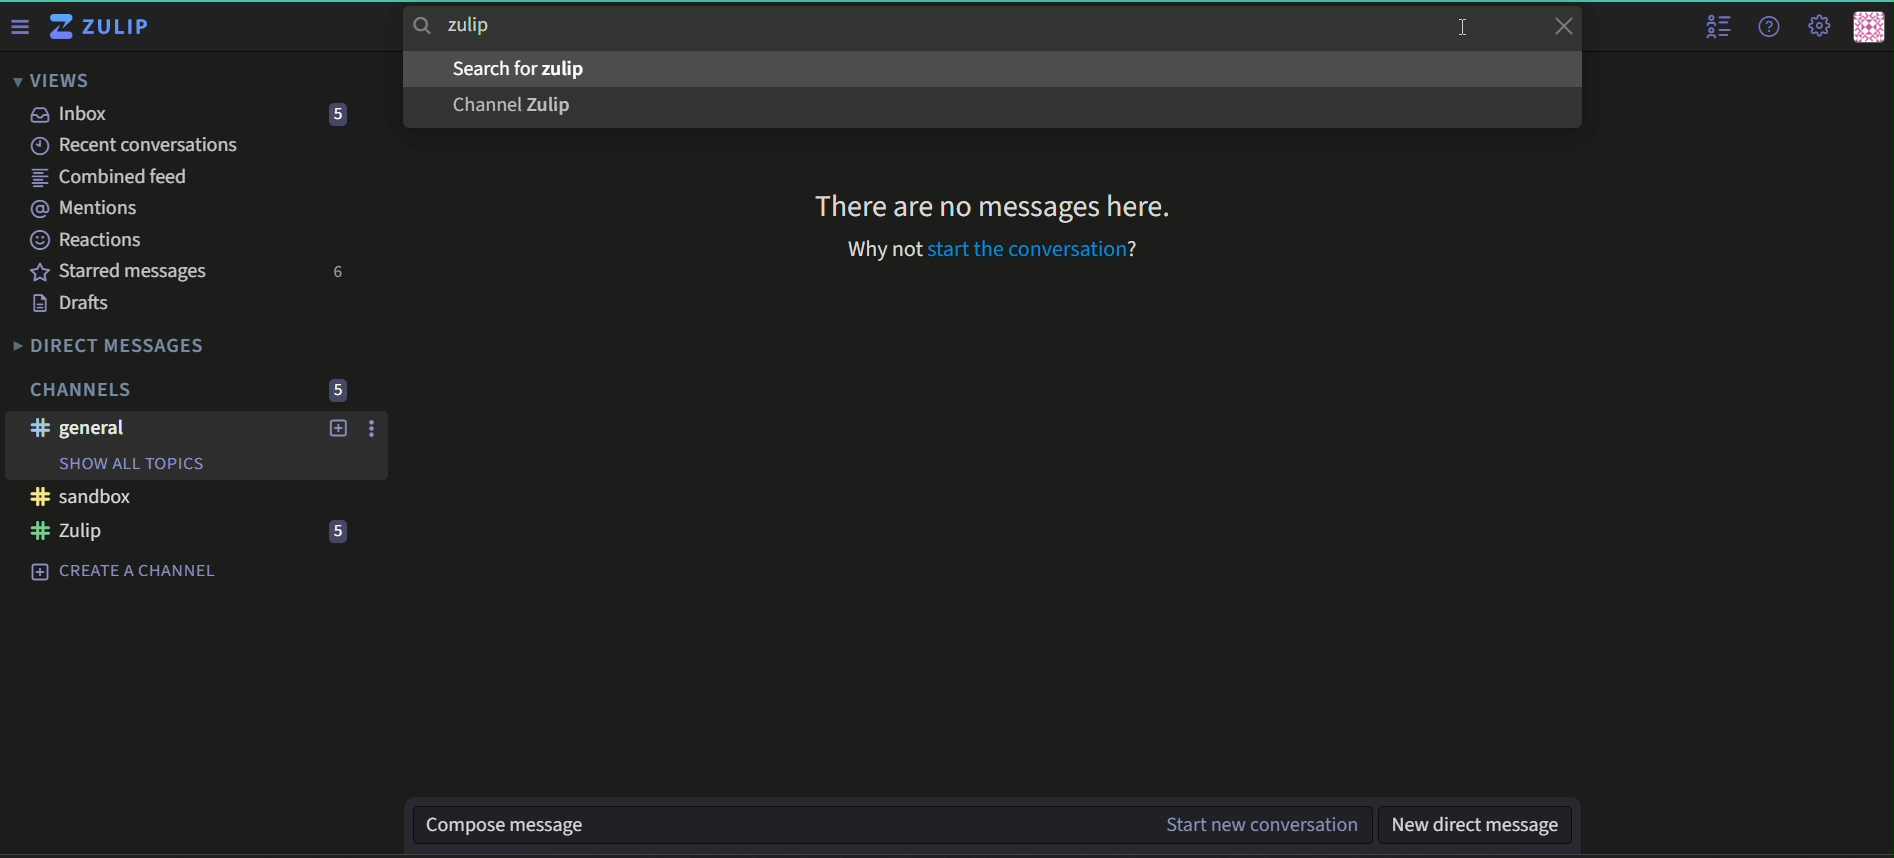 Image resolution: width=1894 pixels, height=858 pixels. What do you see at coordinates (80, 497) in the screenshot?
I see `#sandbox` at bounding box center [80, 497].